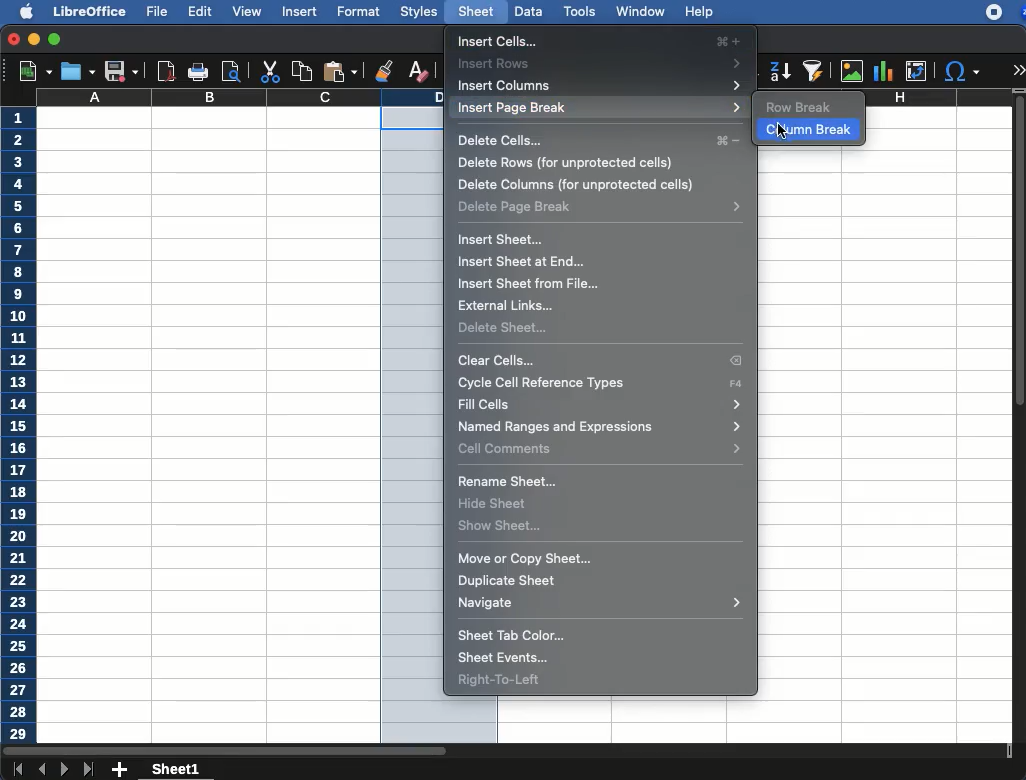  Describe the element at coordinates (527, 560) in the screenshot. I see `move or copy sheet` at that location.